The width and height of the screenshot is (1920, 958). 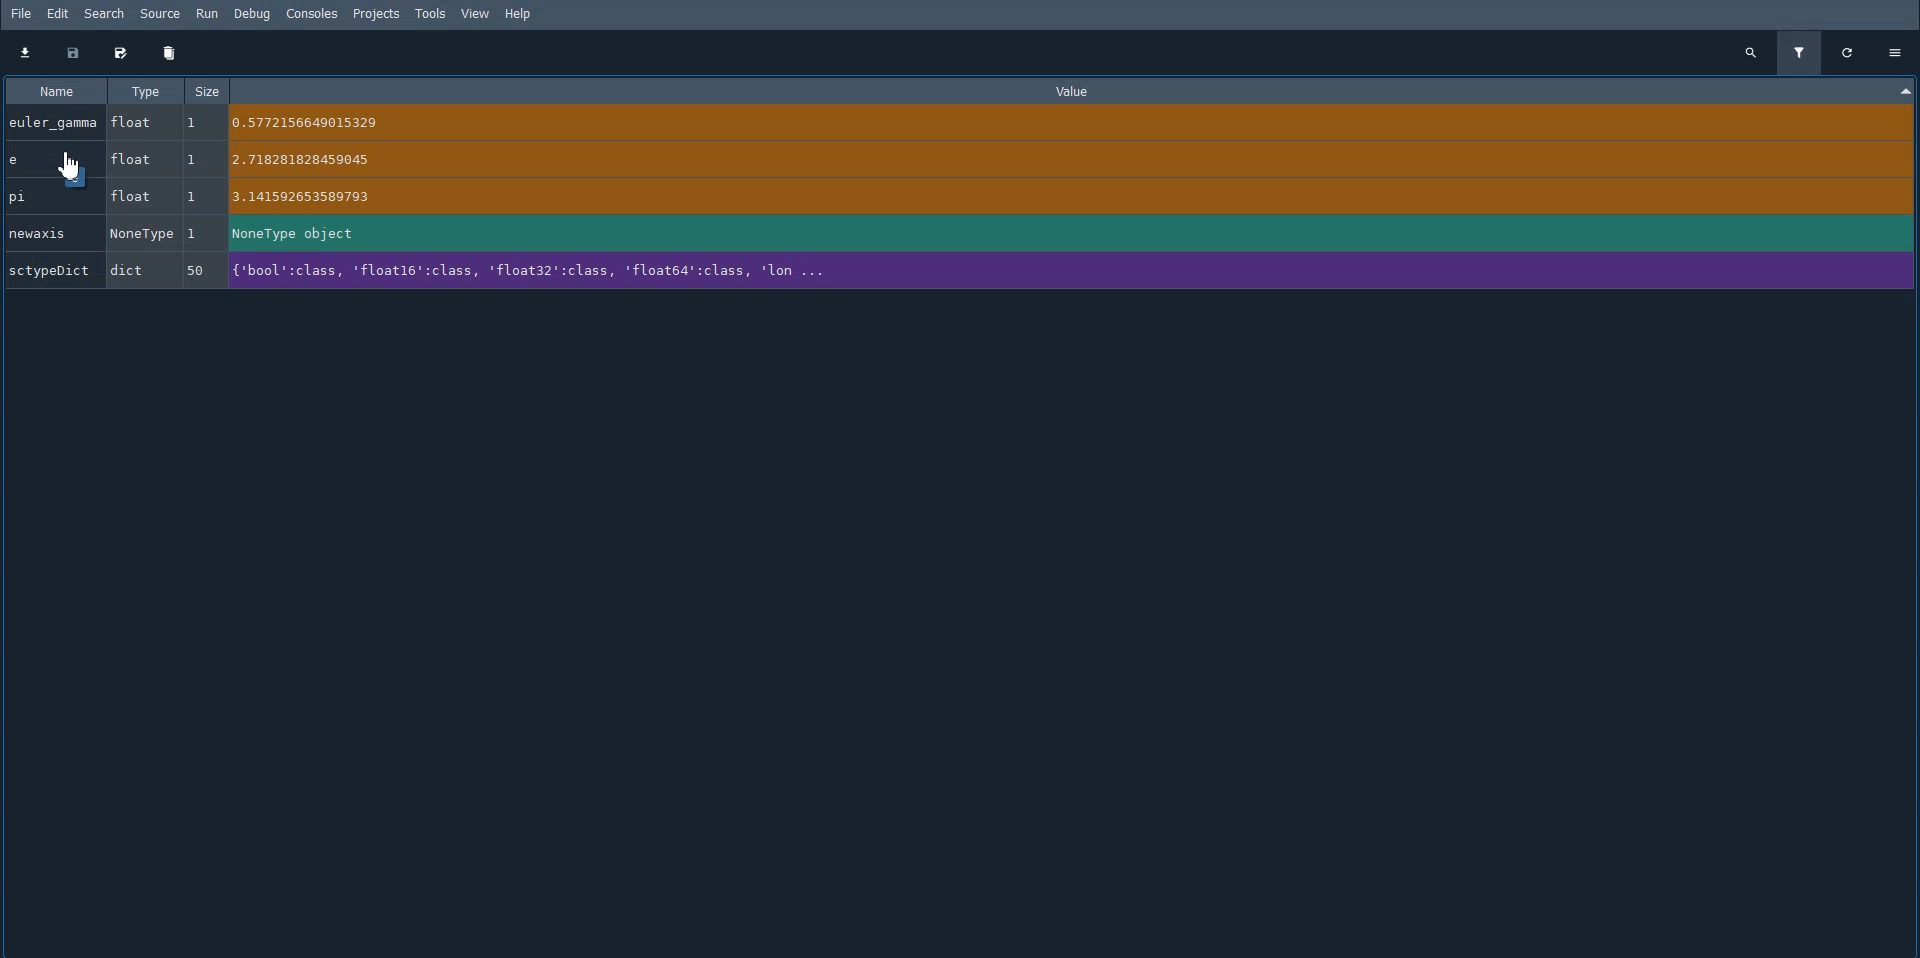 What do you see at coordinates (62, 14) in the screenshot?
I see `Edit` at bounding box center [62, 14].